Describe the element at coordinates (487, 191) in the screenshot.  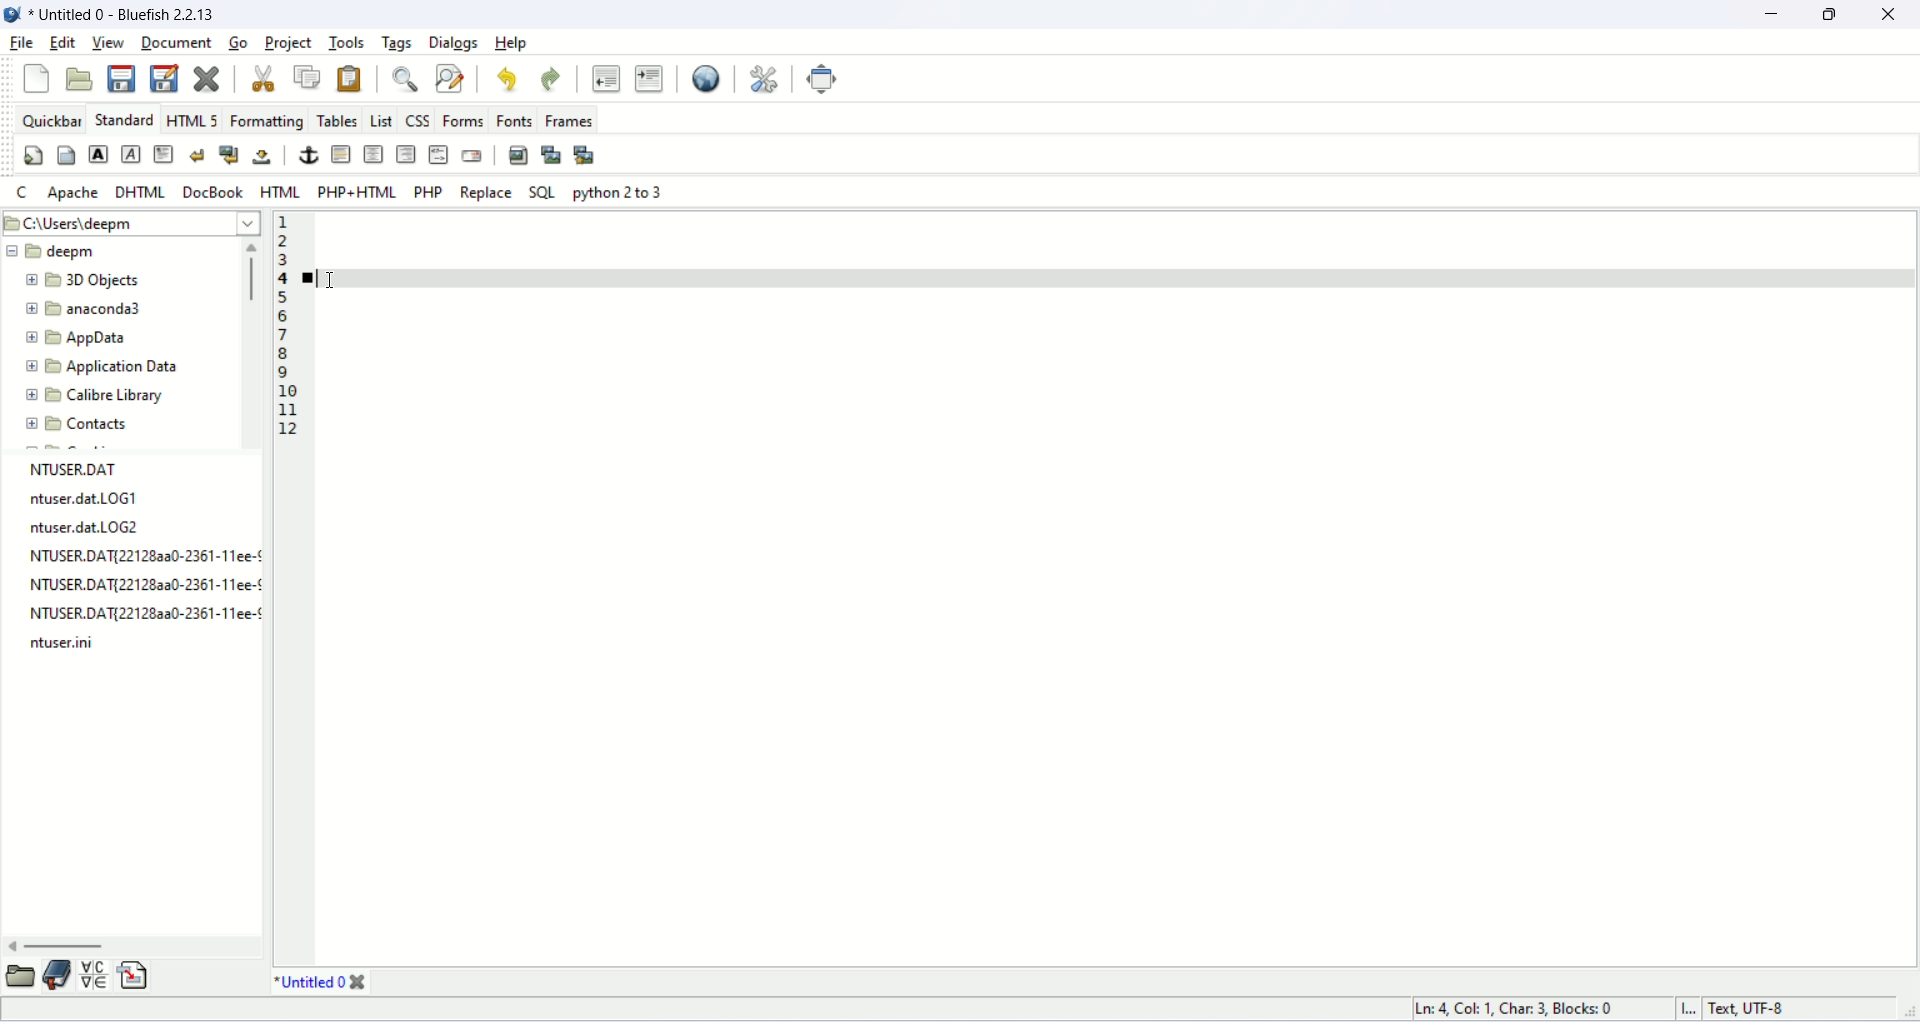
I see `REPLACE` at that location.